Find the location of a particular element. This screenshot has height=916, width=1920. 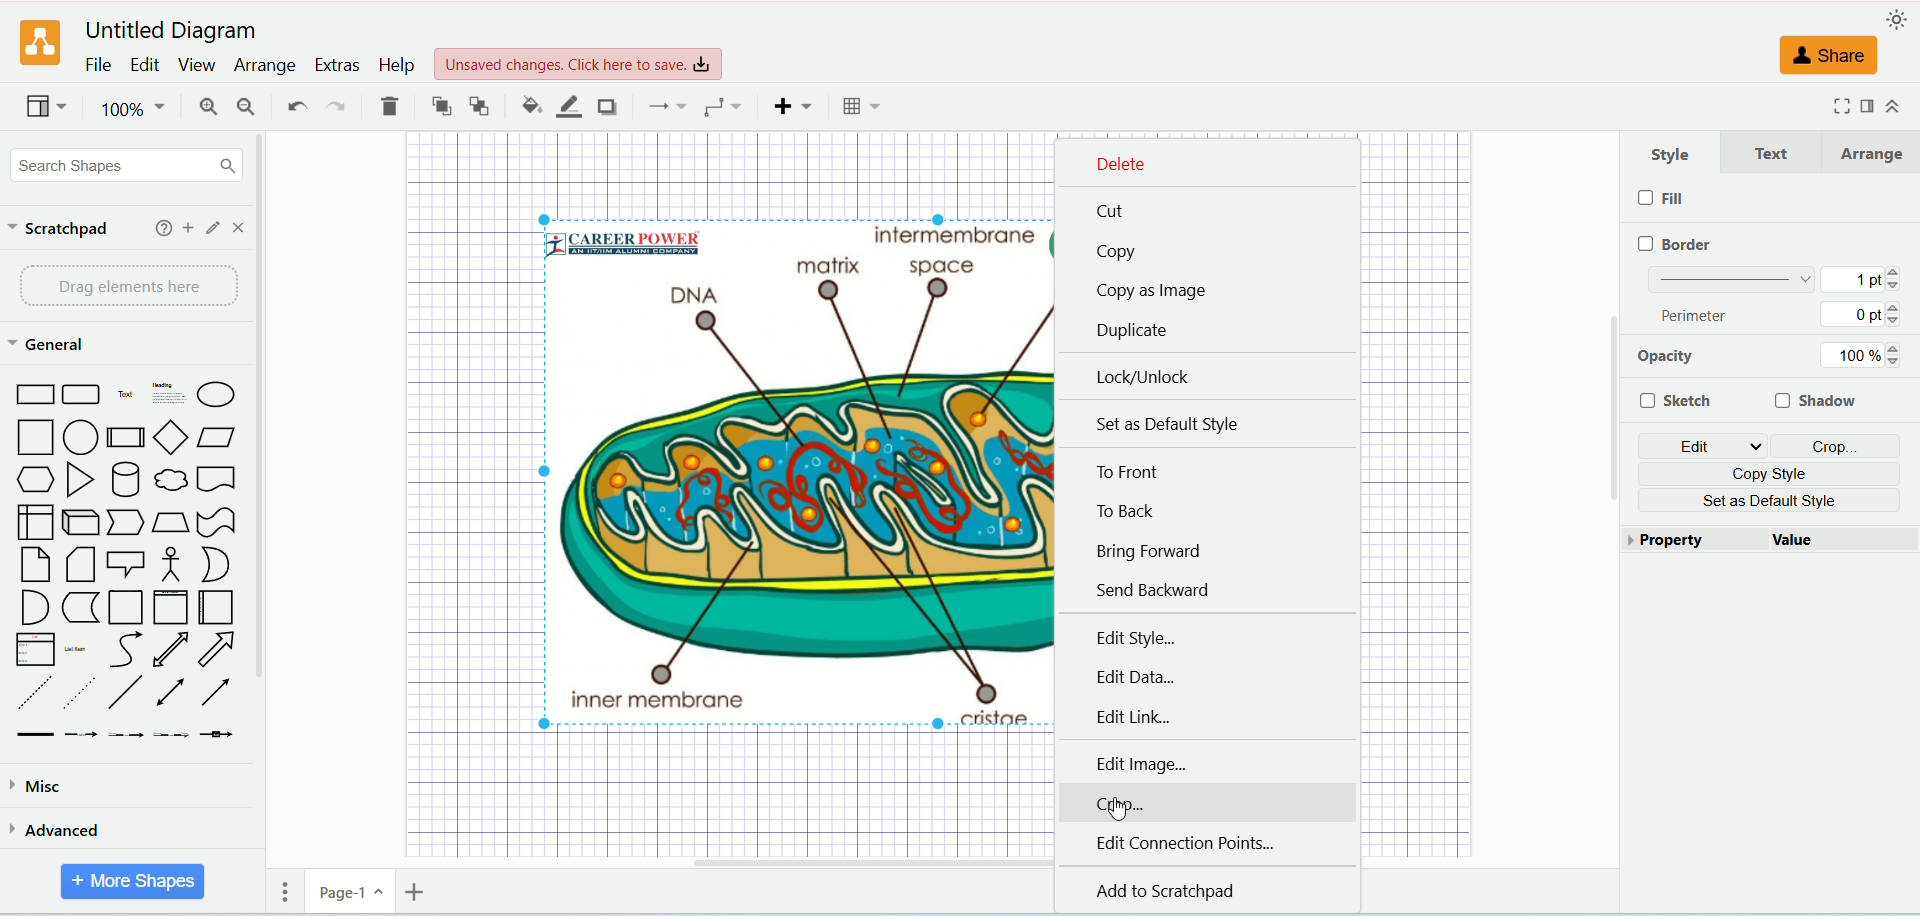

view is located at coordinates (194, 63).